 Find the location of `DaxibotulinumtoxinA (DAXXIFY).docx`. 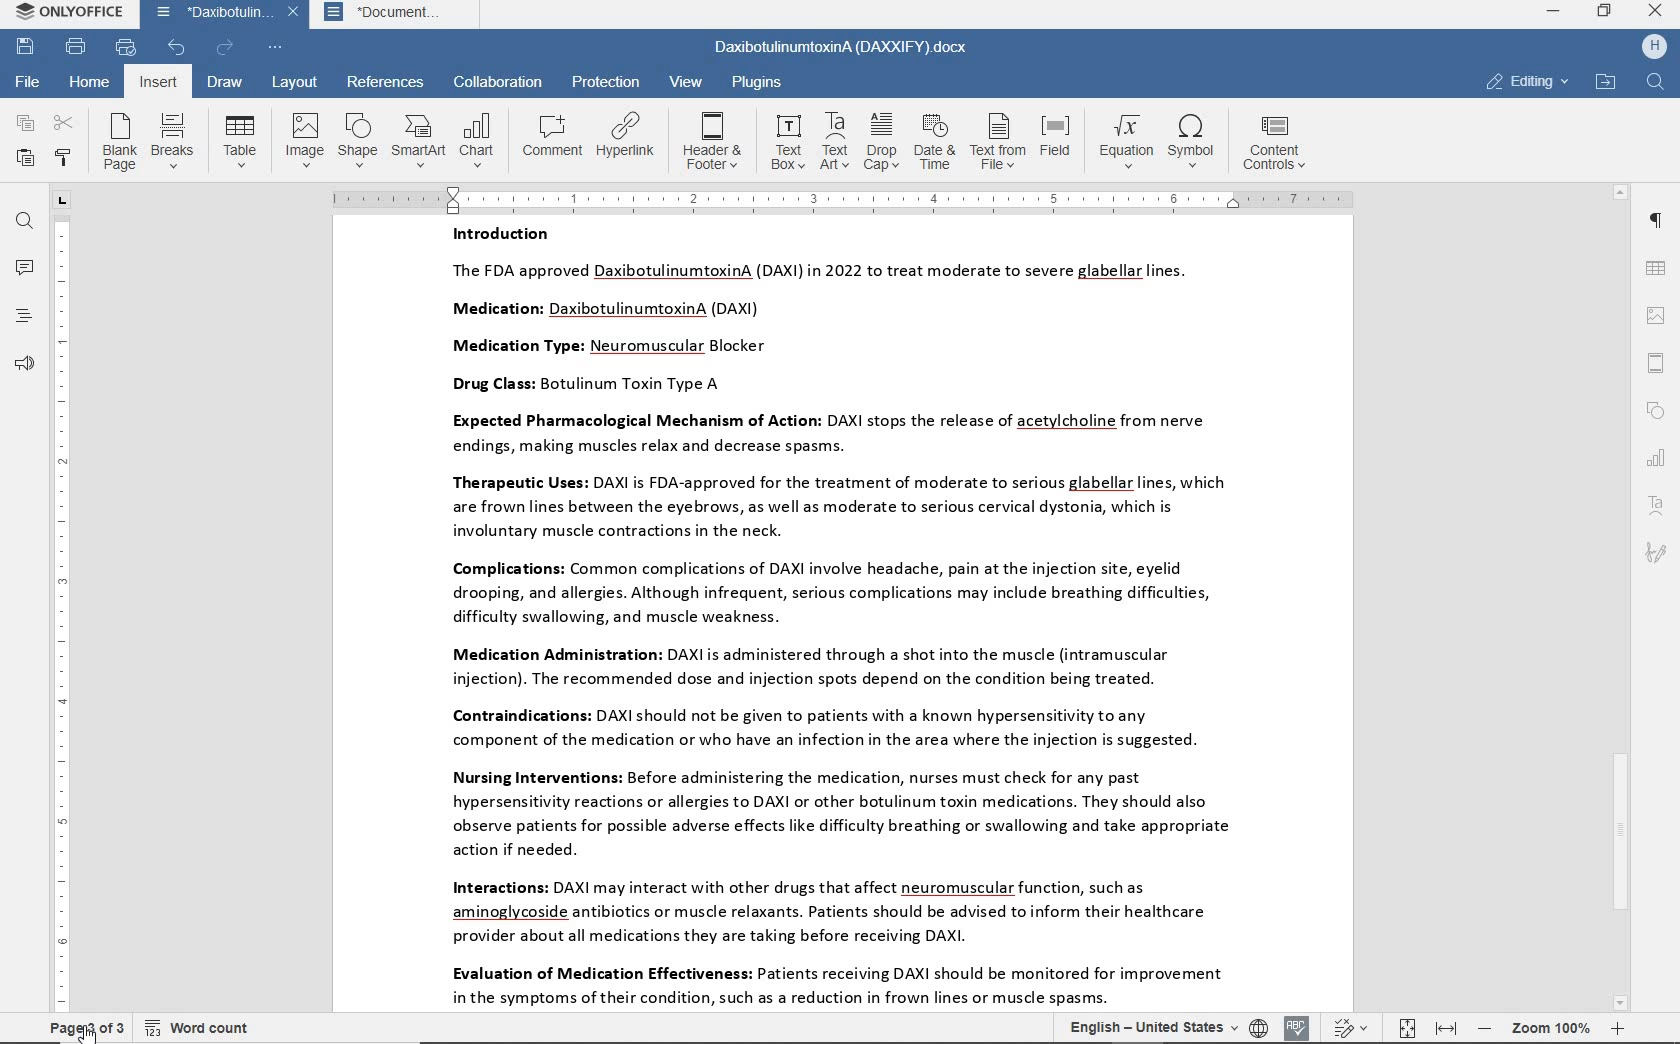

DaxibotulinumtoxinA (DAXXIFY).docx is located at coordinates (842, 49).